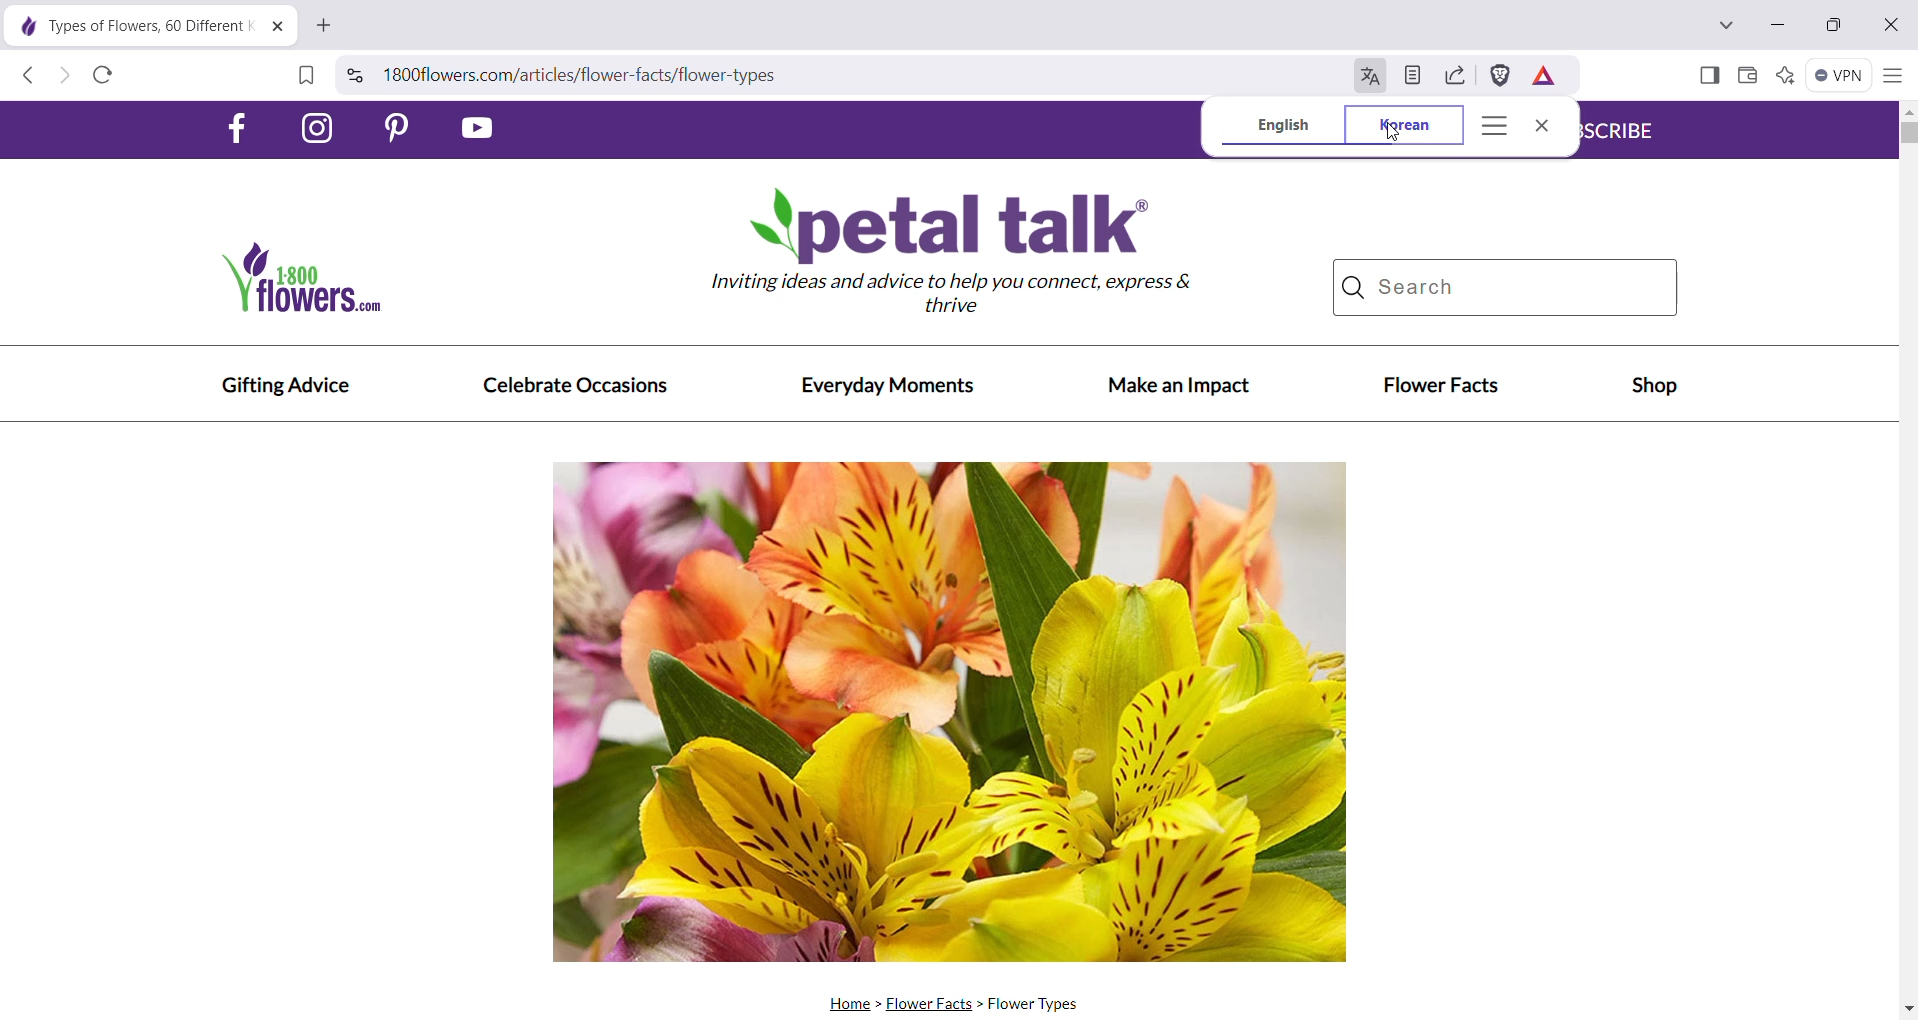 This screenshot has width=1918, height=1020. Describe the element at coordinates (68, 75) in the screenshot. I see `Click to go forward, hold to see history` at that location.